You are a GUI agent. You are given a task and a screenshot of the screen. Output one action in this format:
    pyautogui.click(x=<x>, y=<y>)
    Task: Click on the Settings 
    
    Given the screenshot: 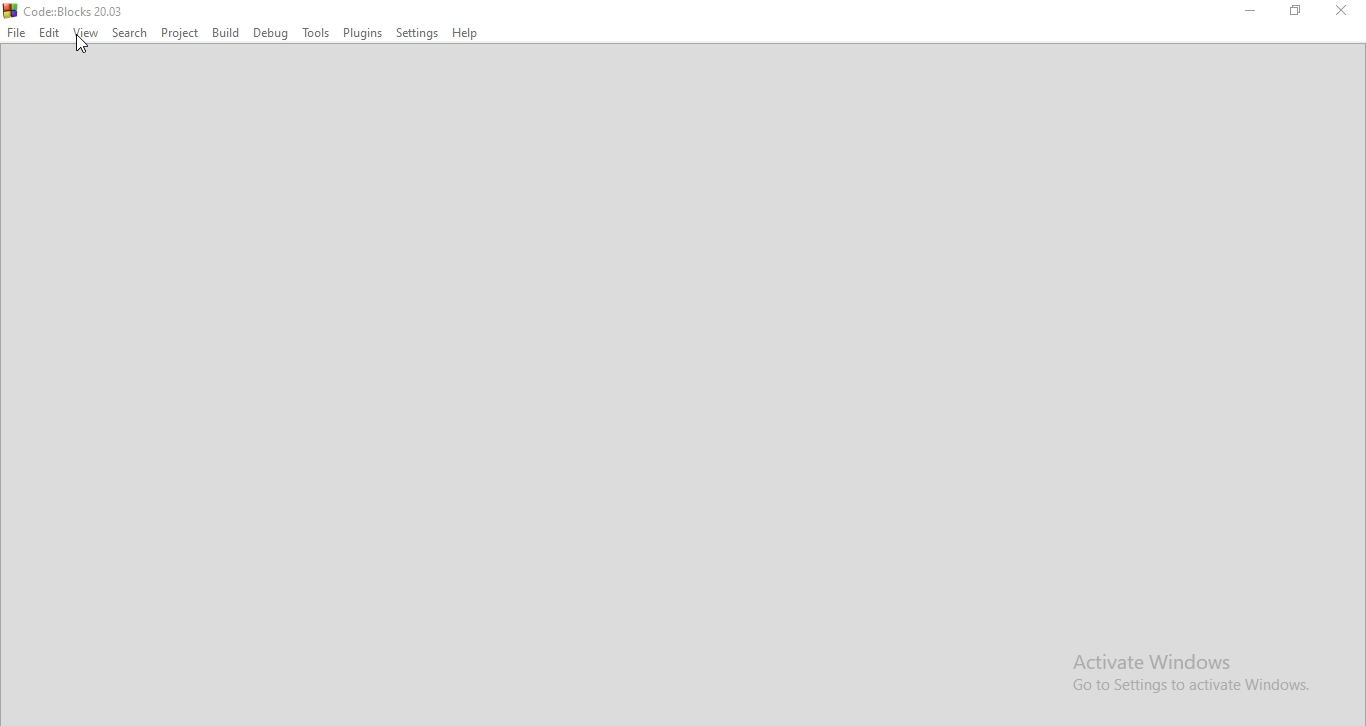 What is the action you would take?
    pyautogui.click(x=417, y=32)
    